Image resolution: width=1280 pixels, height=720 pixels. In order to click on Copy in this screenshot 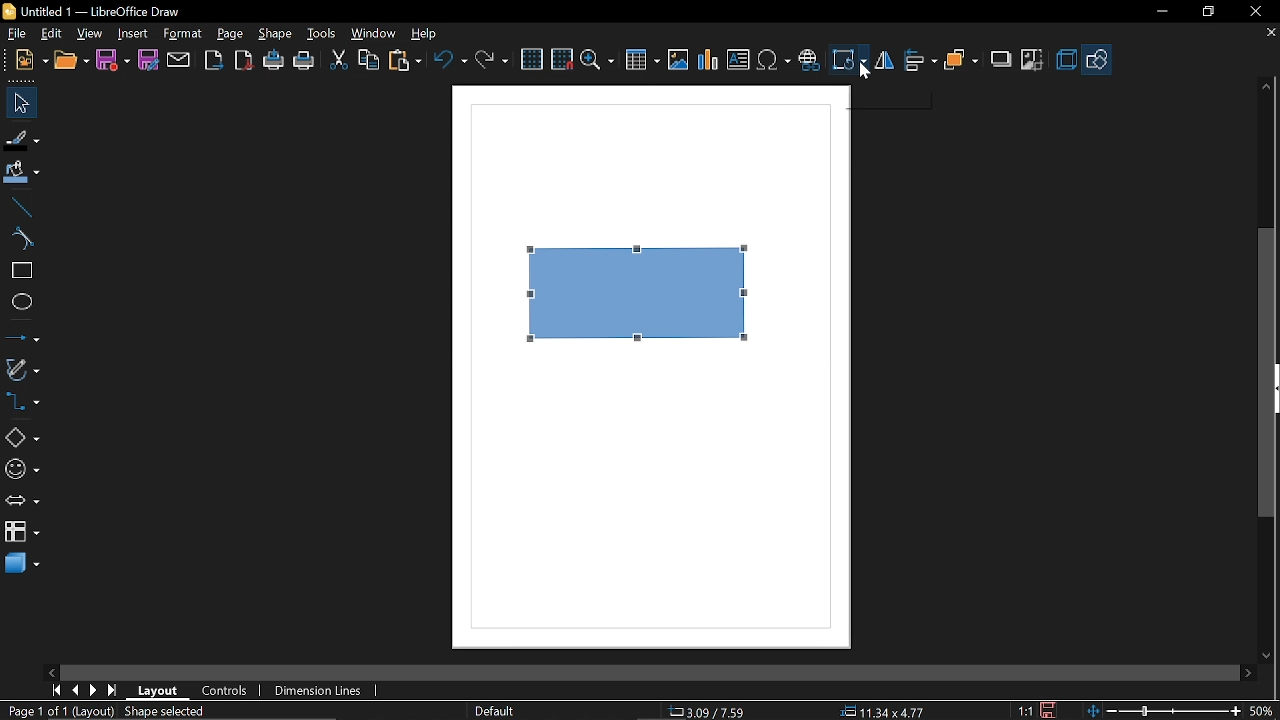, I will do `click(368, 59)`.